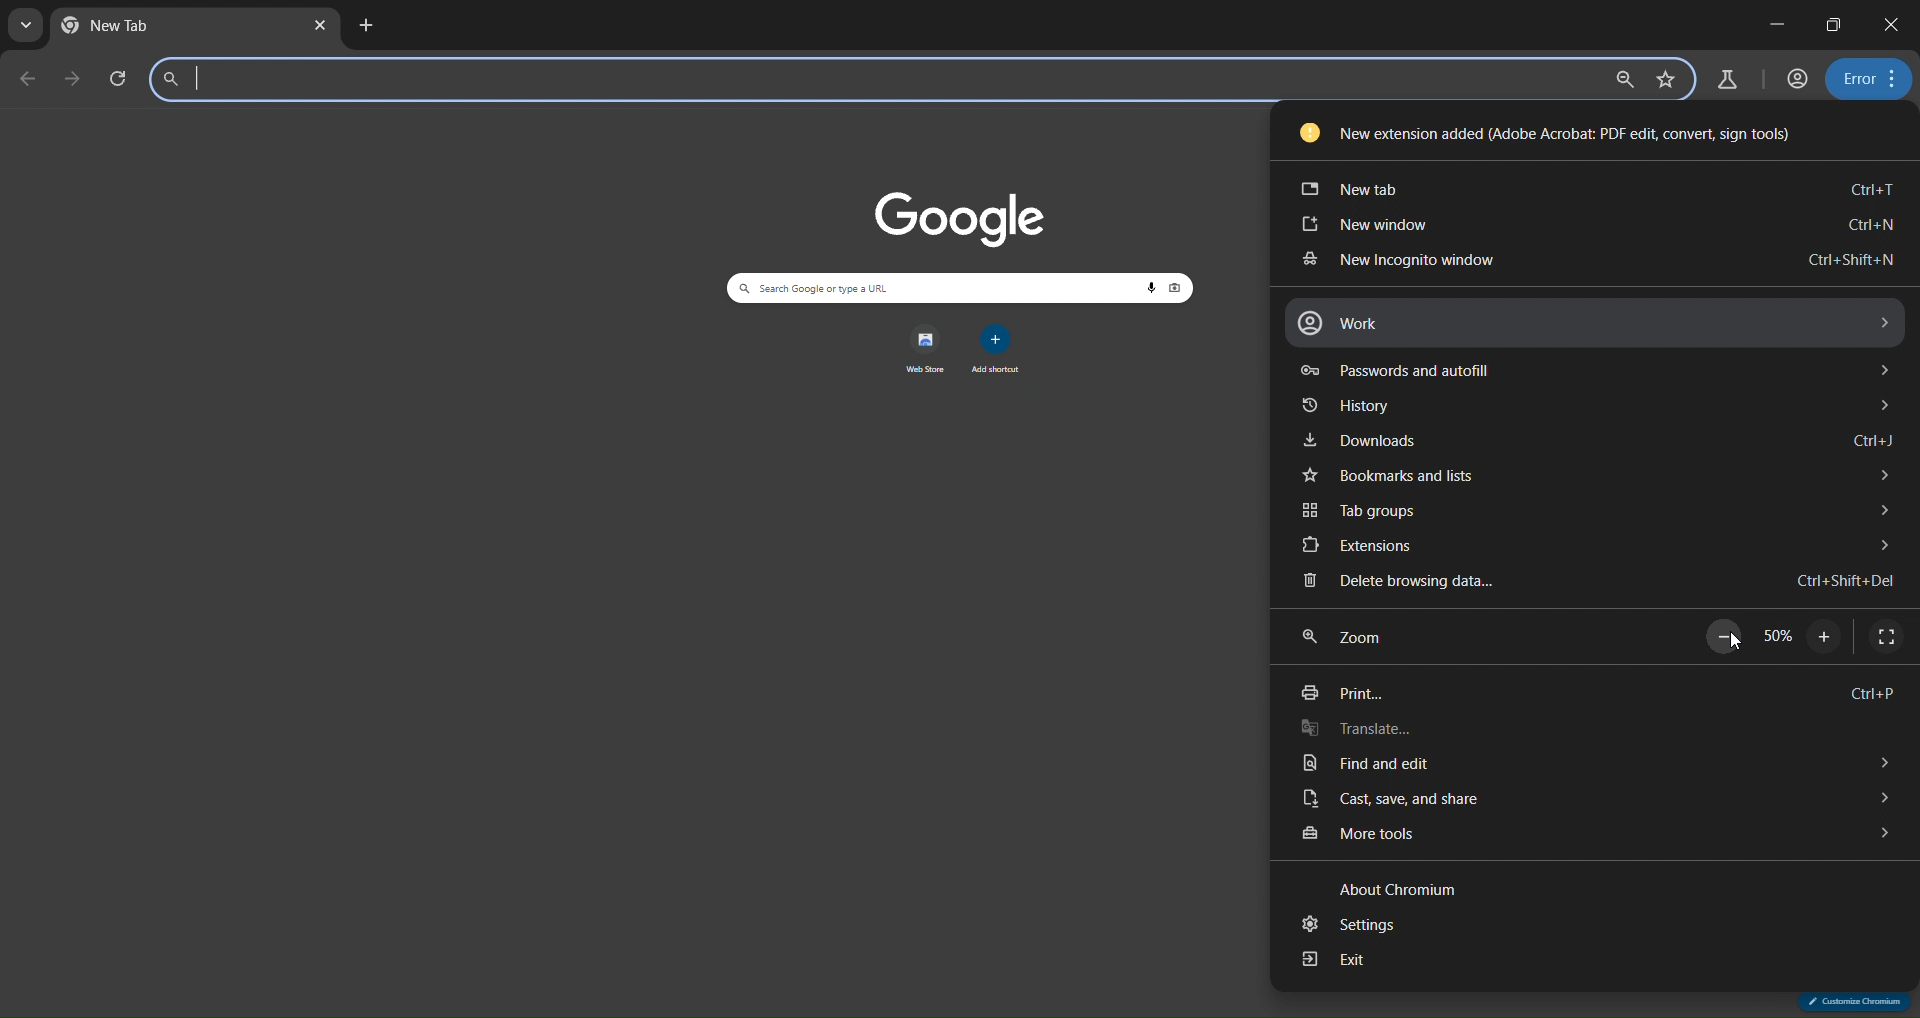 This screenshot has height=1018, width=1920. I want to click on search panel, so click(883, 79).